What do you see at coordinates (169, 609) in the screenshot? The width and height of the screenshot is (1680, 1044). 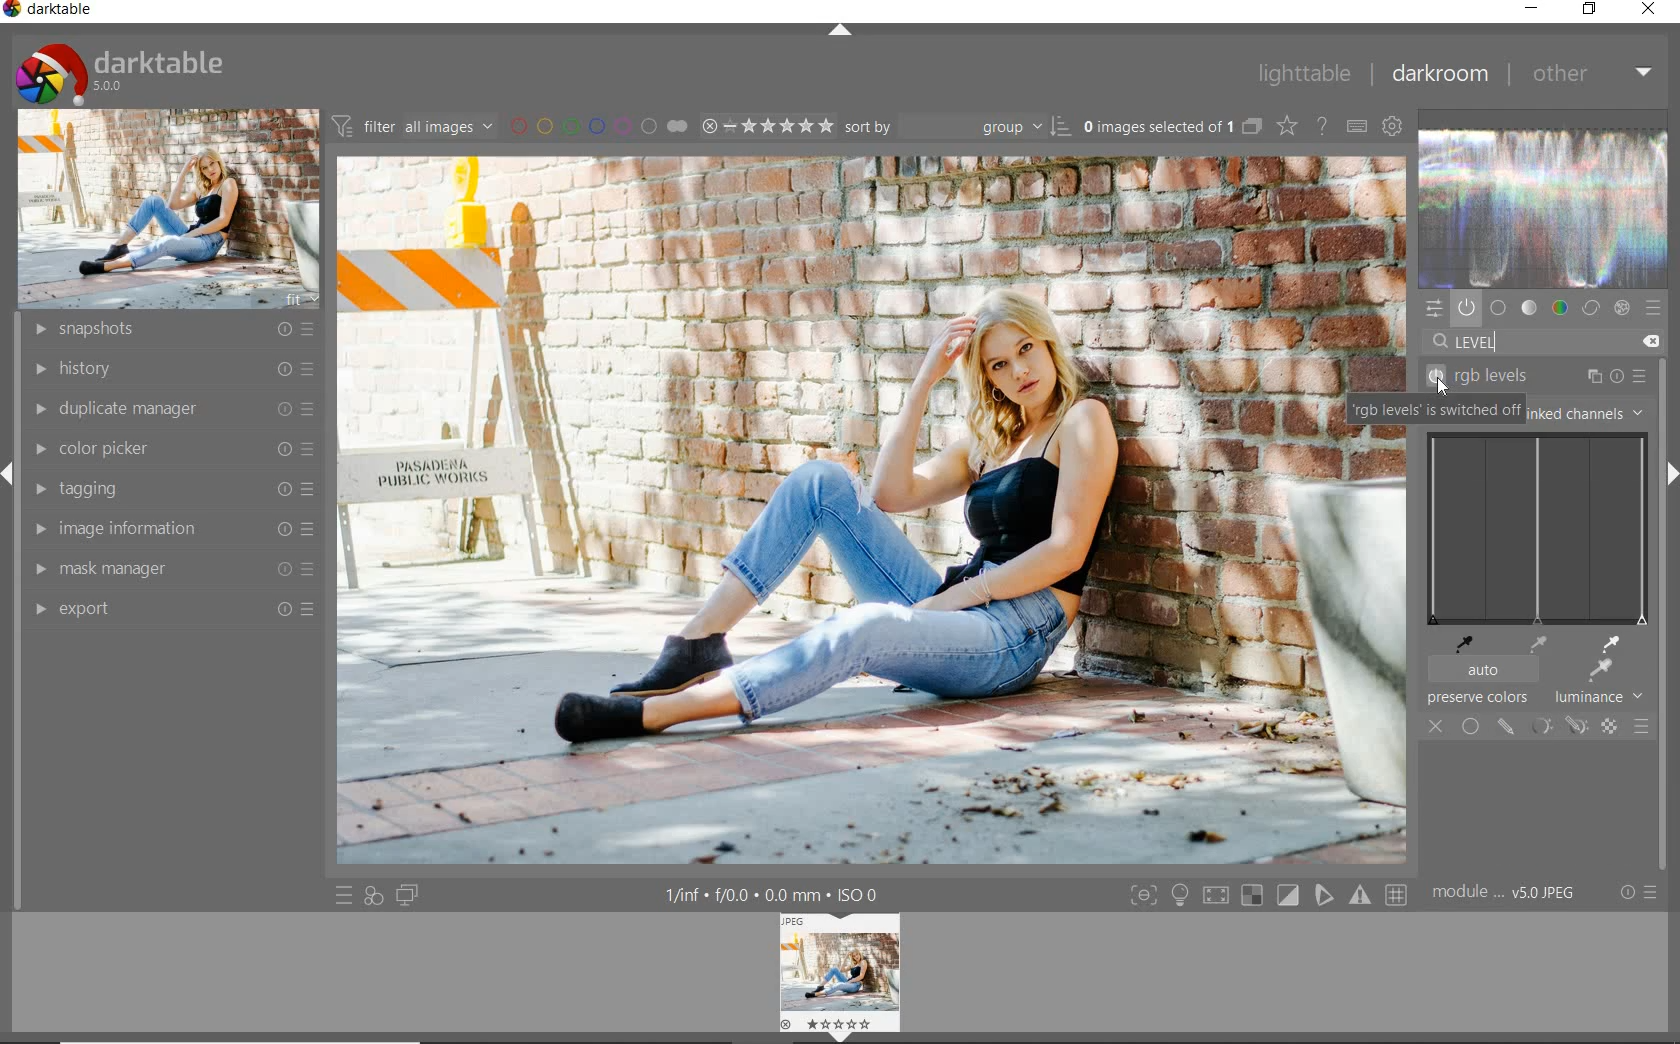 I see `export` at bounding box center [169, 609].